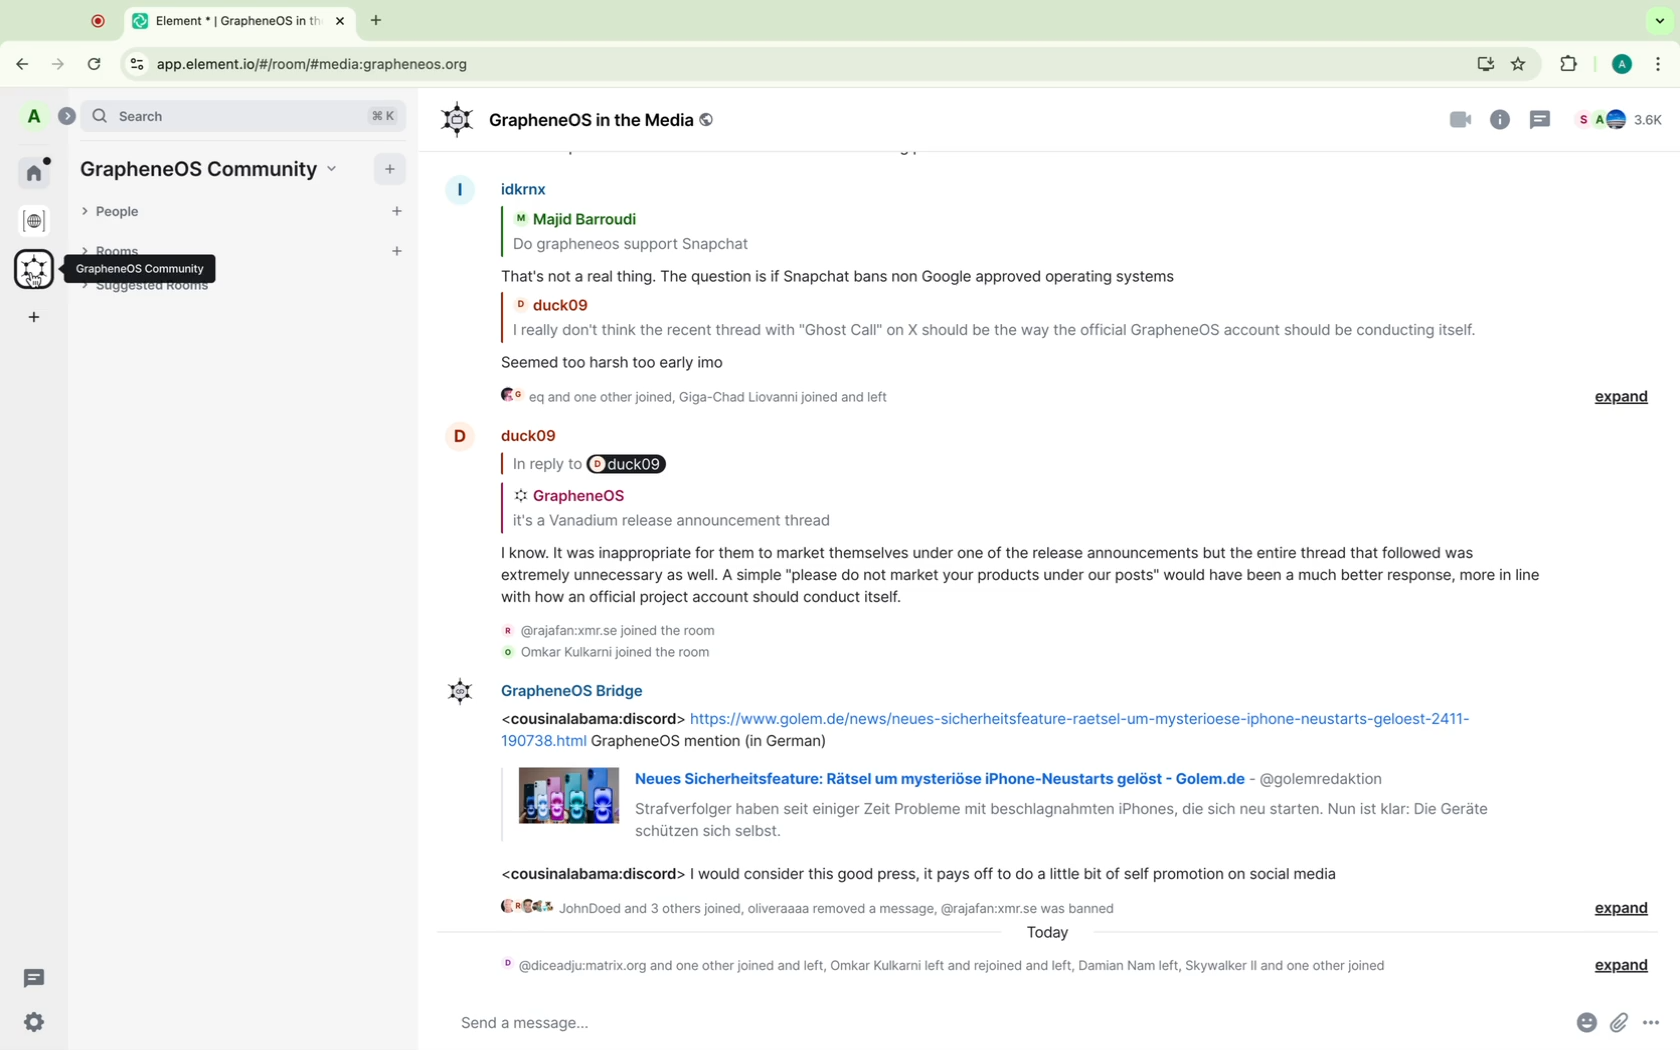 The image size is (1680, 1050). What do you see at coordinates (35, 272) in the screenshot?
I see `server icon` at bounding box center [35, 272].